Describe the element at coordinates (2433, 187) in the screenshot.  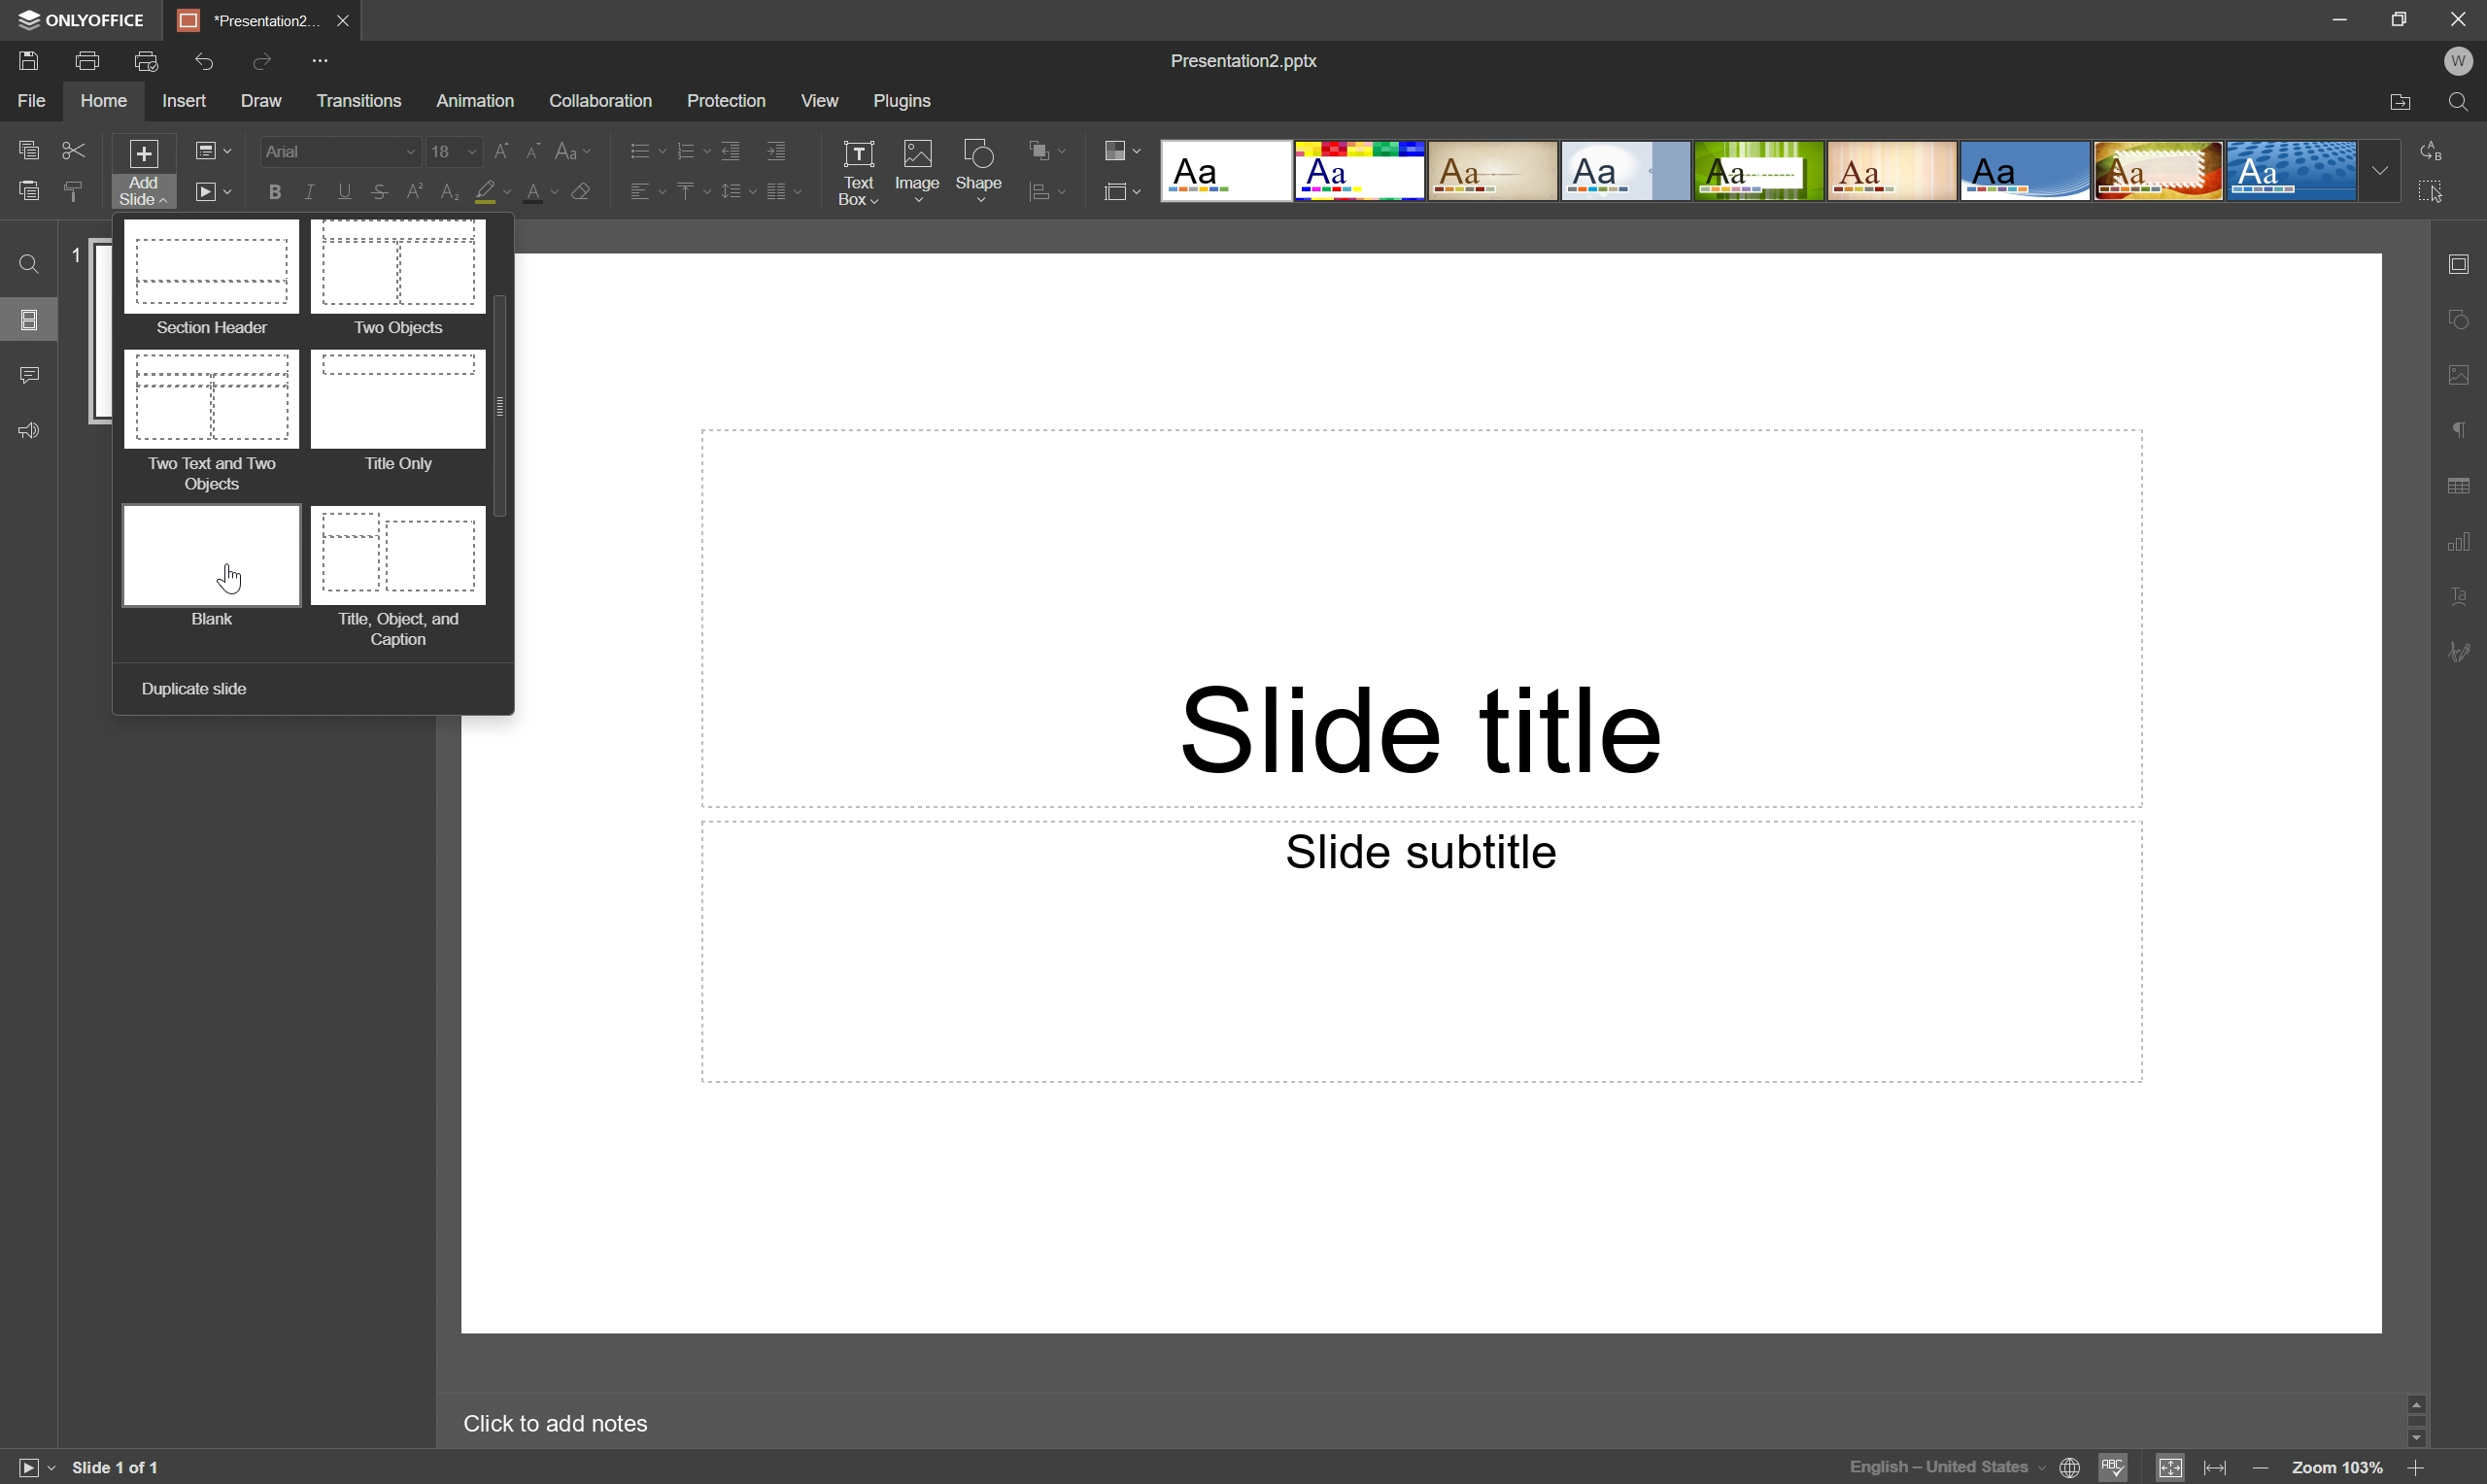
I see `Select all` at that location.